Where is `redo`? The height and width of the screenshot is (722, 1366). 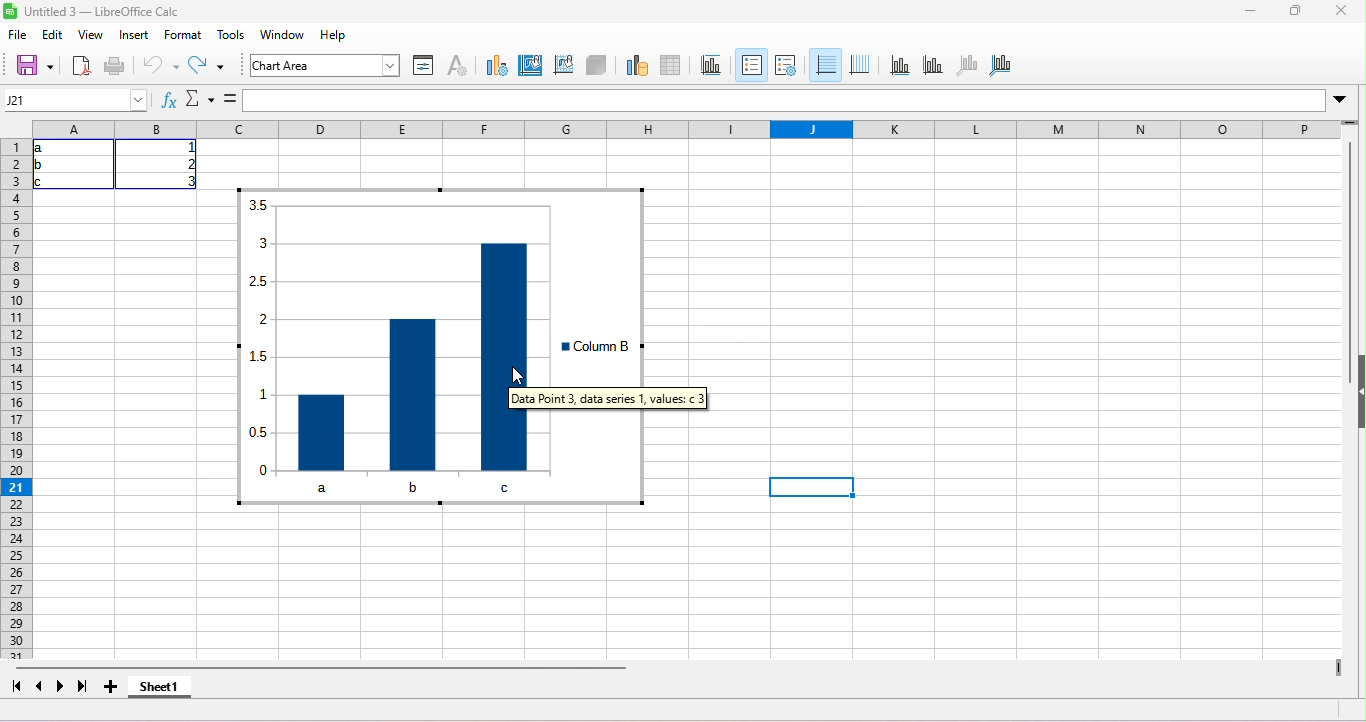 redo is located at coordinates (215, 64).